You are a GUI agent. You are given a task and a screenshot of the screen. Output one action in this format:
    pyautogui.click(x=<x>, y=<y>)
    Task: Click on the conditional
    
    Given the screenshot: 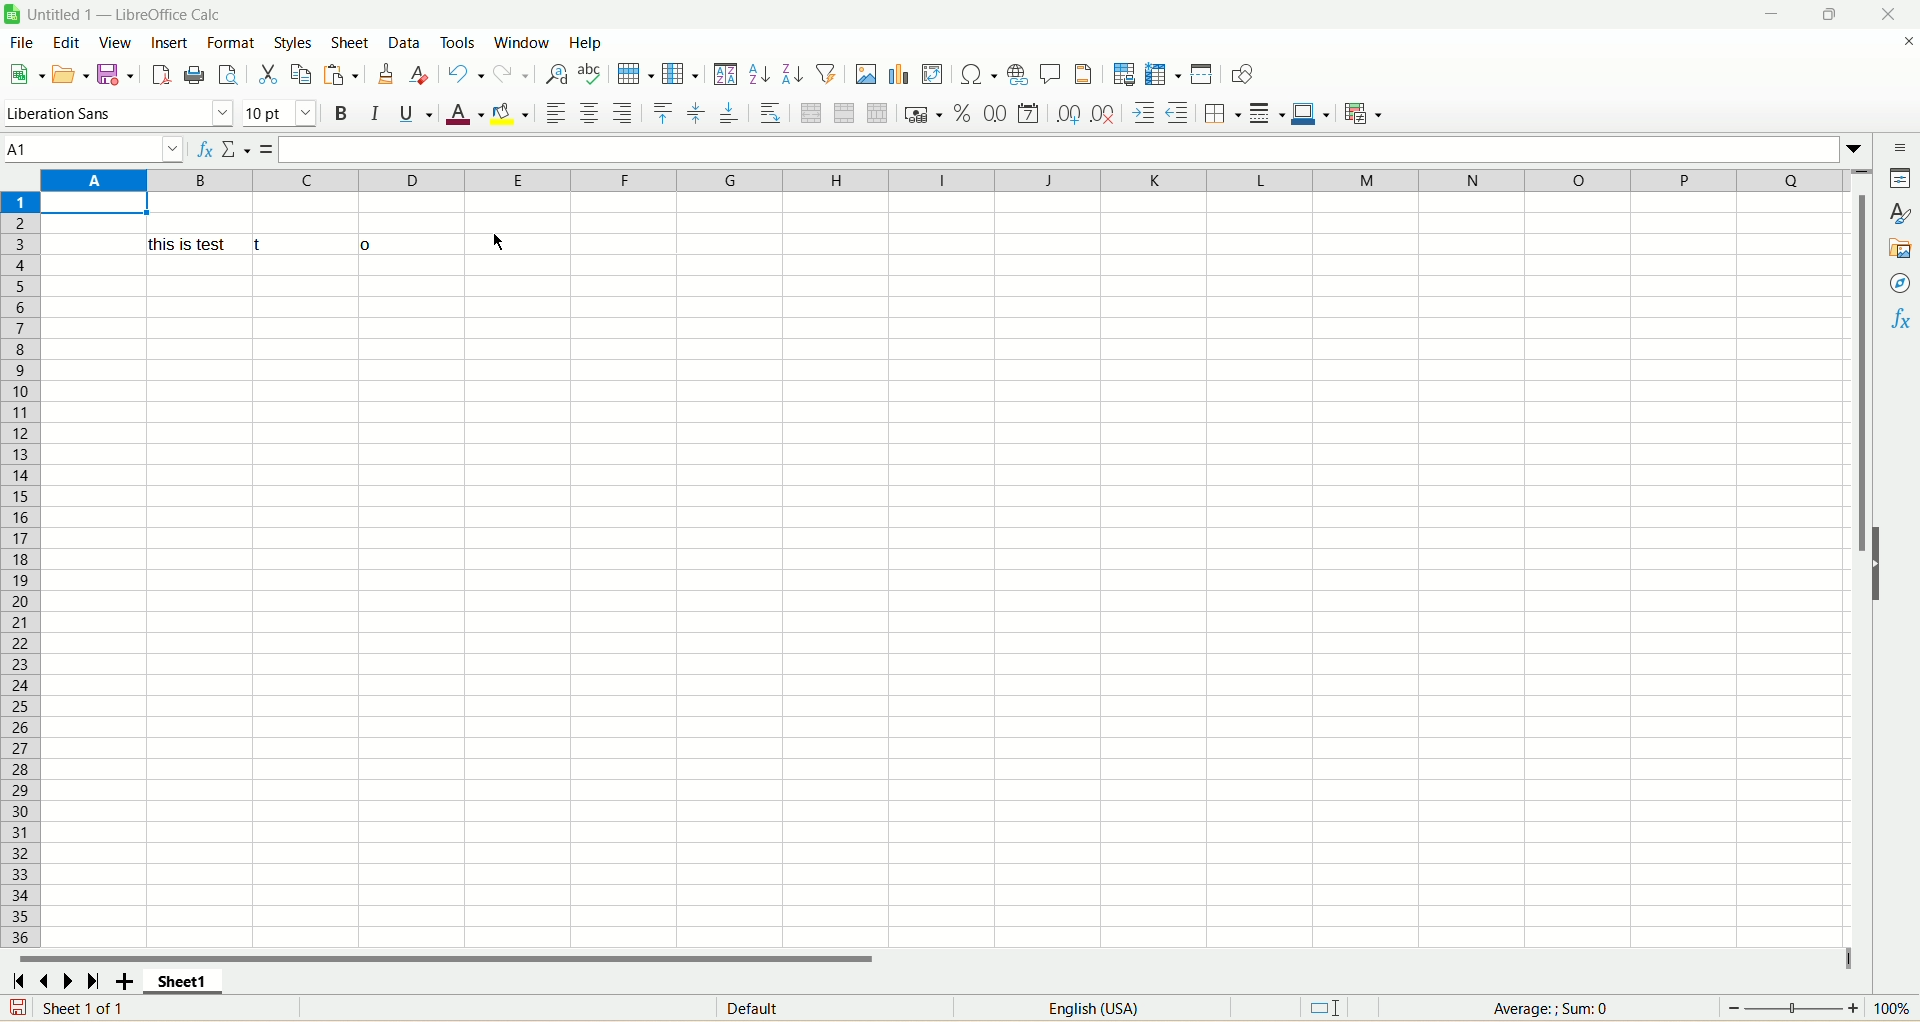 What is the action you would take?
    pyautogui.click(x=1365, y=114)
    